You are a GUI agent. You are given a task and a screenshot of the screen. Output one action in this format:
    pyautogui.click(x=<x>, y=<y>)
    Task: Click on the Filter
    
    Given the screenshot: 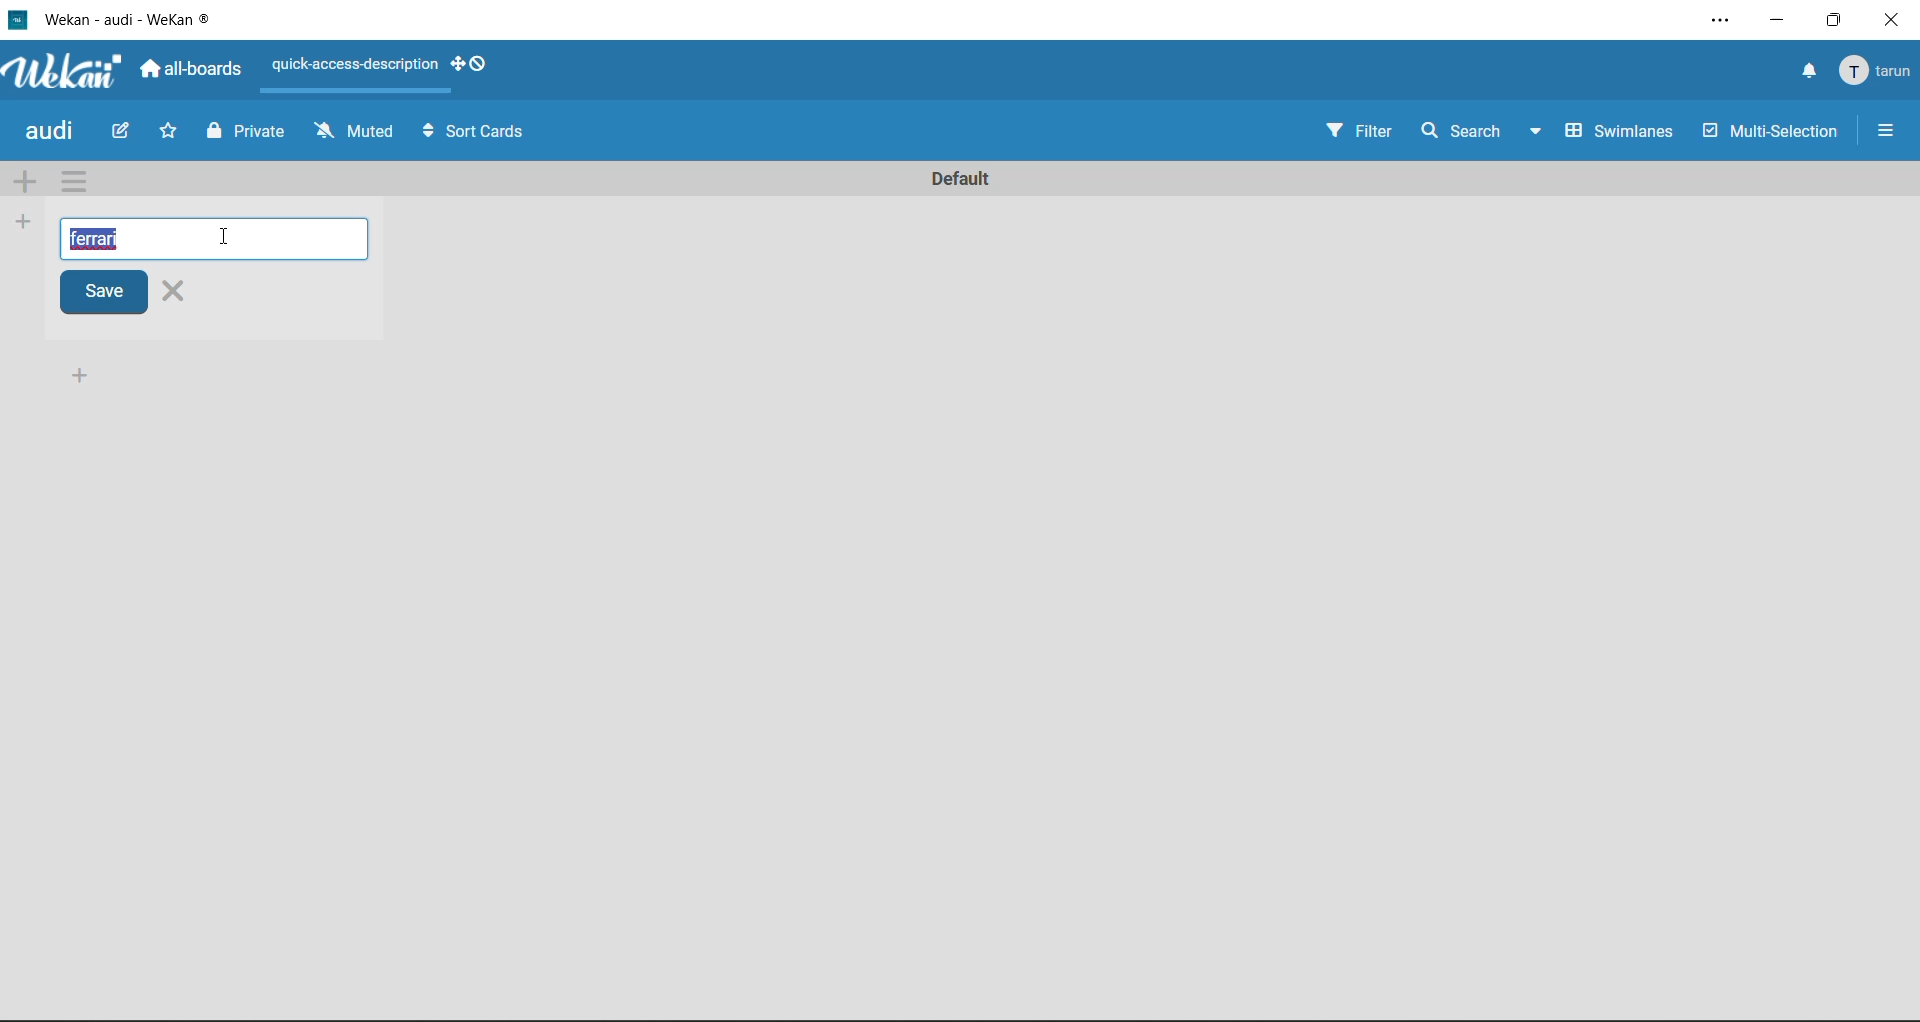 What is the action you would take?
    pyautogui.click(x=1358, y=131)
    